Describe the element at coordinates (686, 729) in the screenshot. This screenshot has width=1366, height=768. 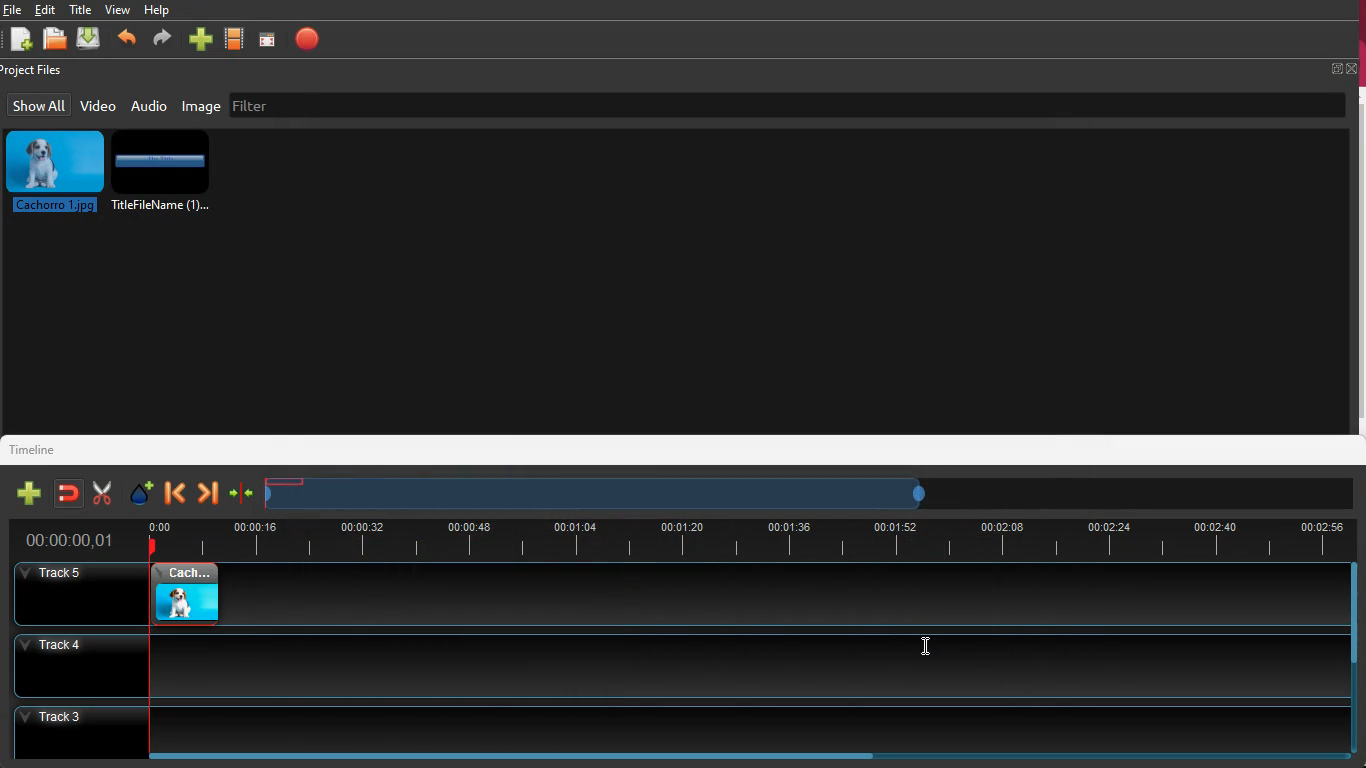
I see `` at that location.